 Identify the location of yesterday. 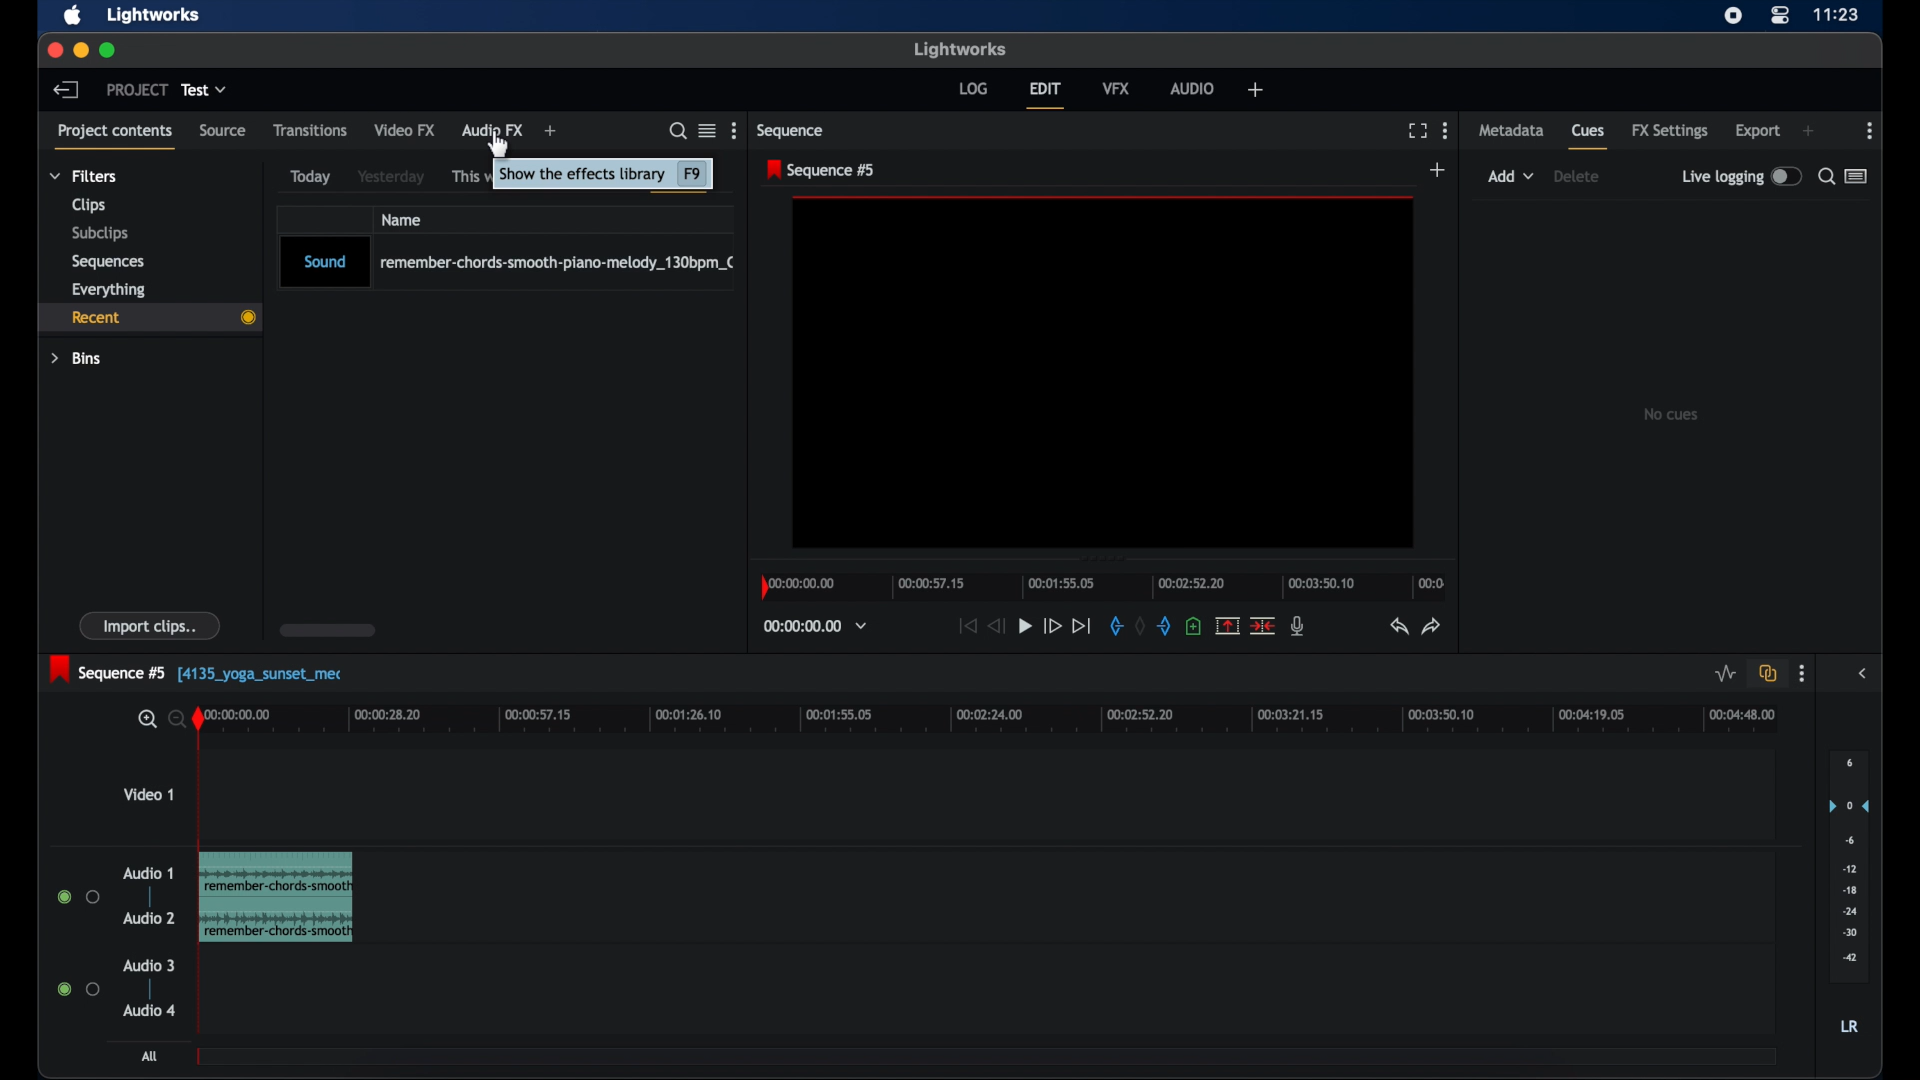
(391, 175).